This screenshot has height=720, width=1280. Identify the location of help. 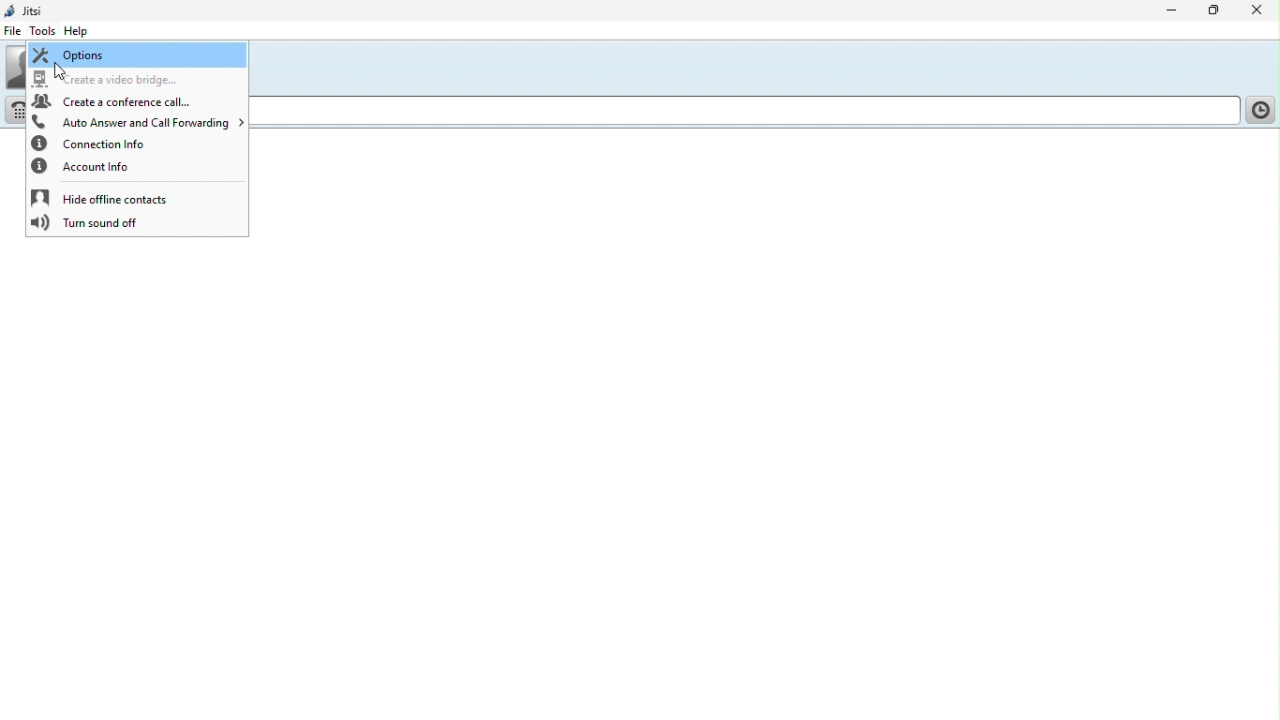
(80, 31).